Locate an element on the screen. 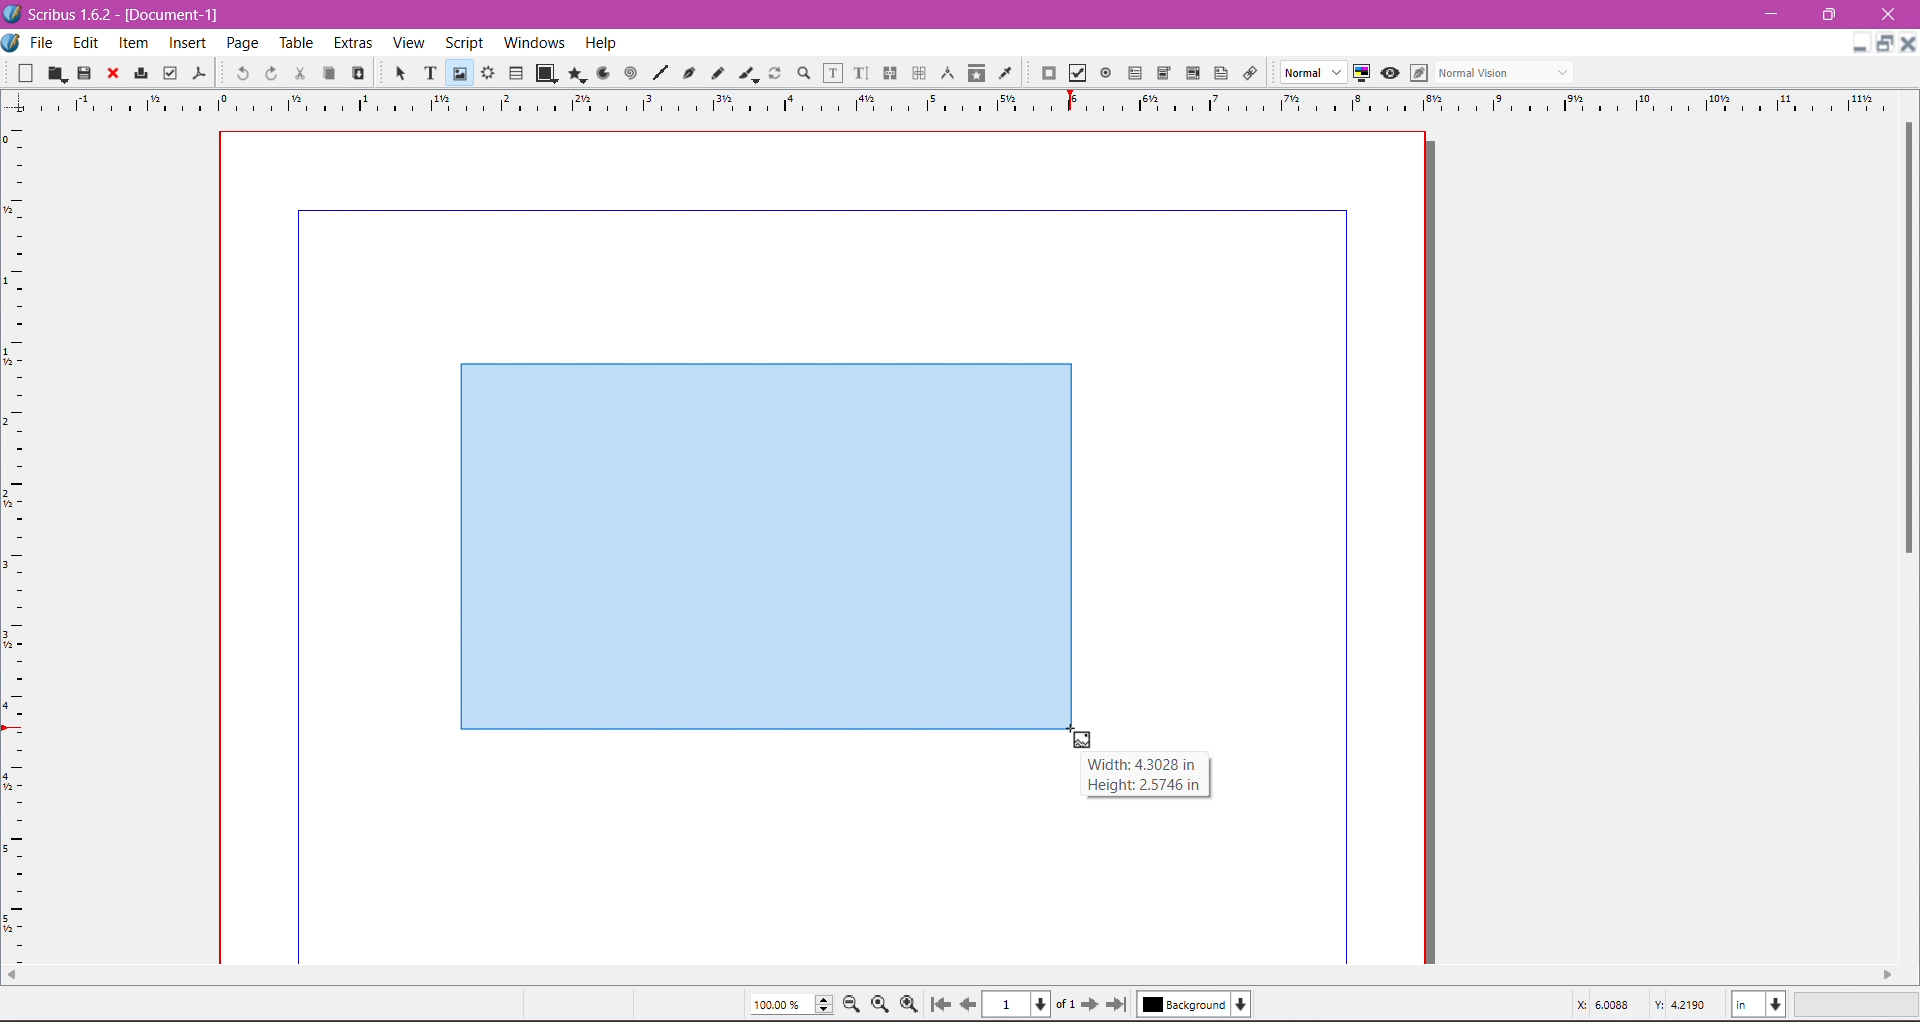 The width and height of the screenshot is (1920, 1022). File is located at coordinates (43, 43).